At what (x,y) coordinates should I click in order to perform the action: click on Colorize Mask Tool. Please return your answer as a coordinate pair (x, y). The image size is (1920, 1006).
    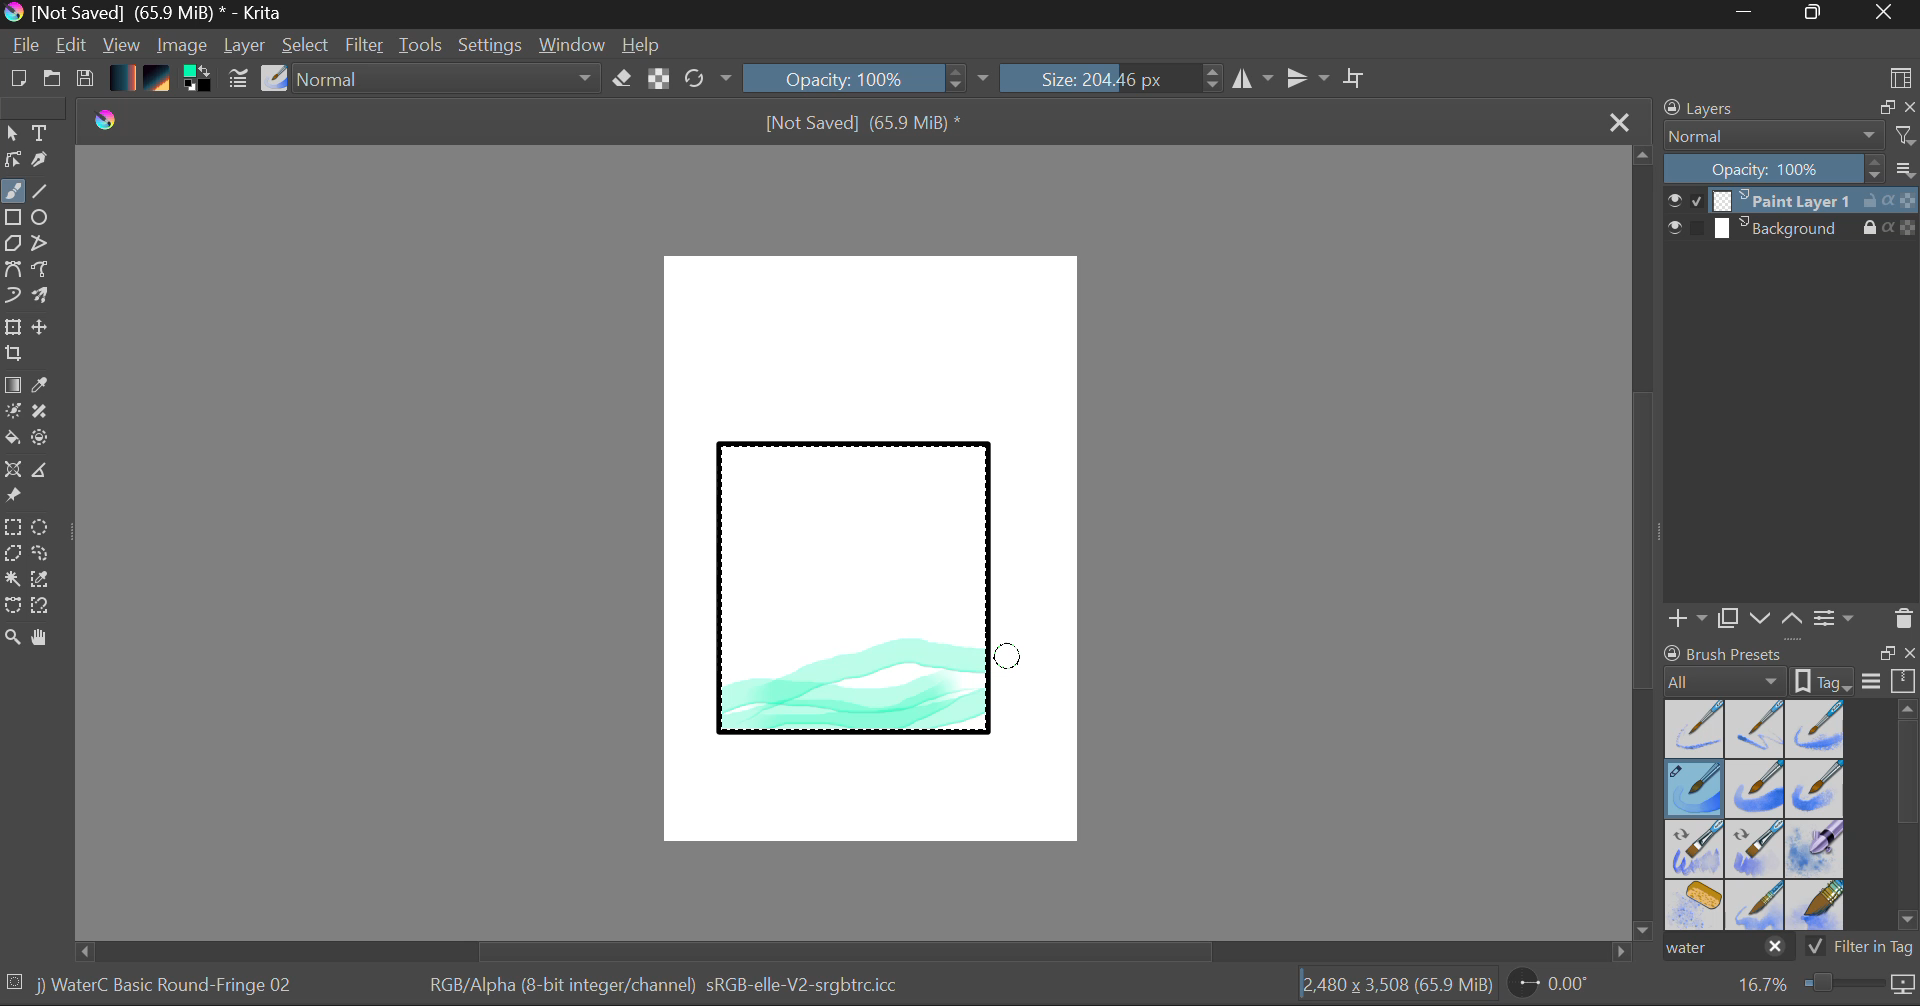
    Looking at the image, I should click on (14, 413).